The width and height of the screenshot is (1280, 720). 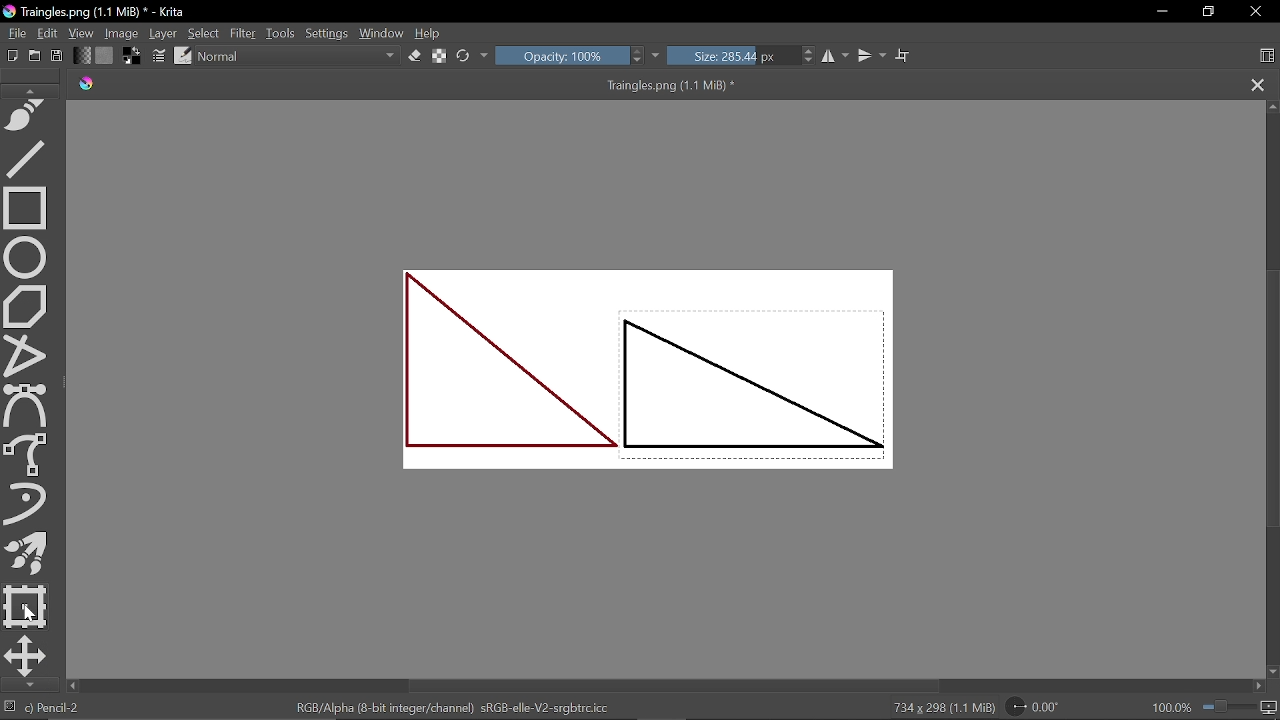 I want to click on Close tag, so click(x=1259, y=85).